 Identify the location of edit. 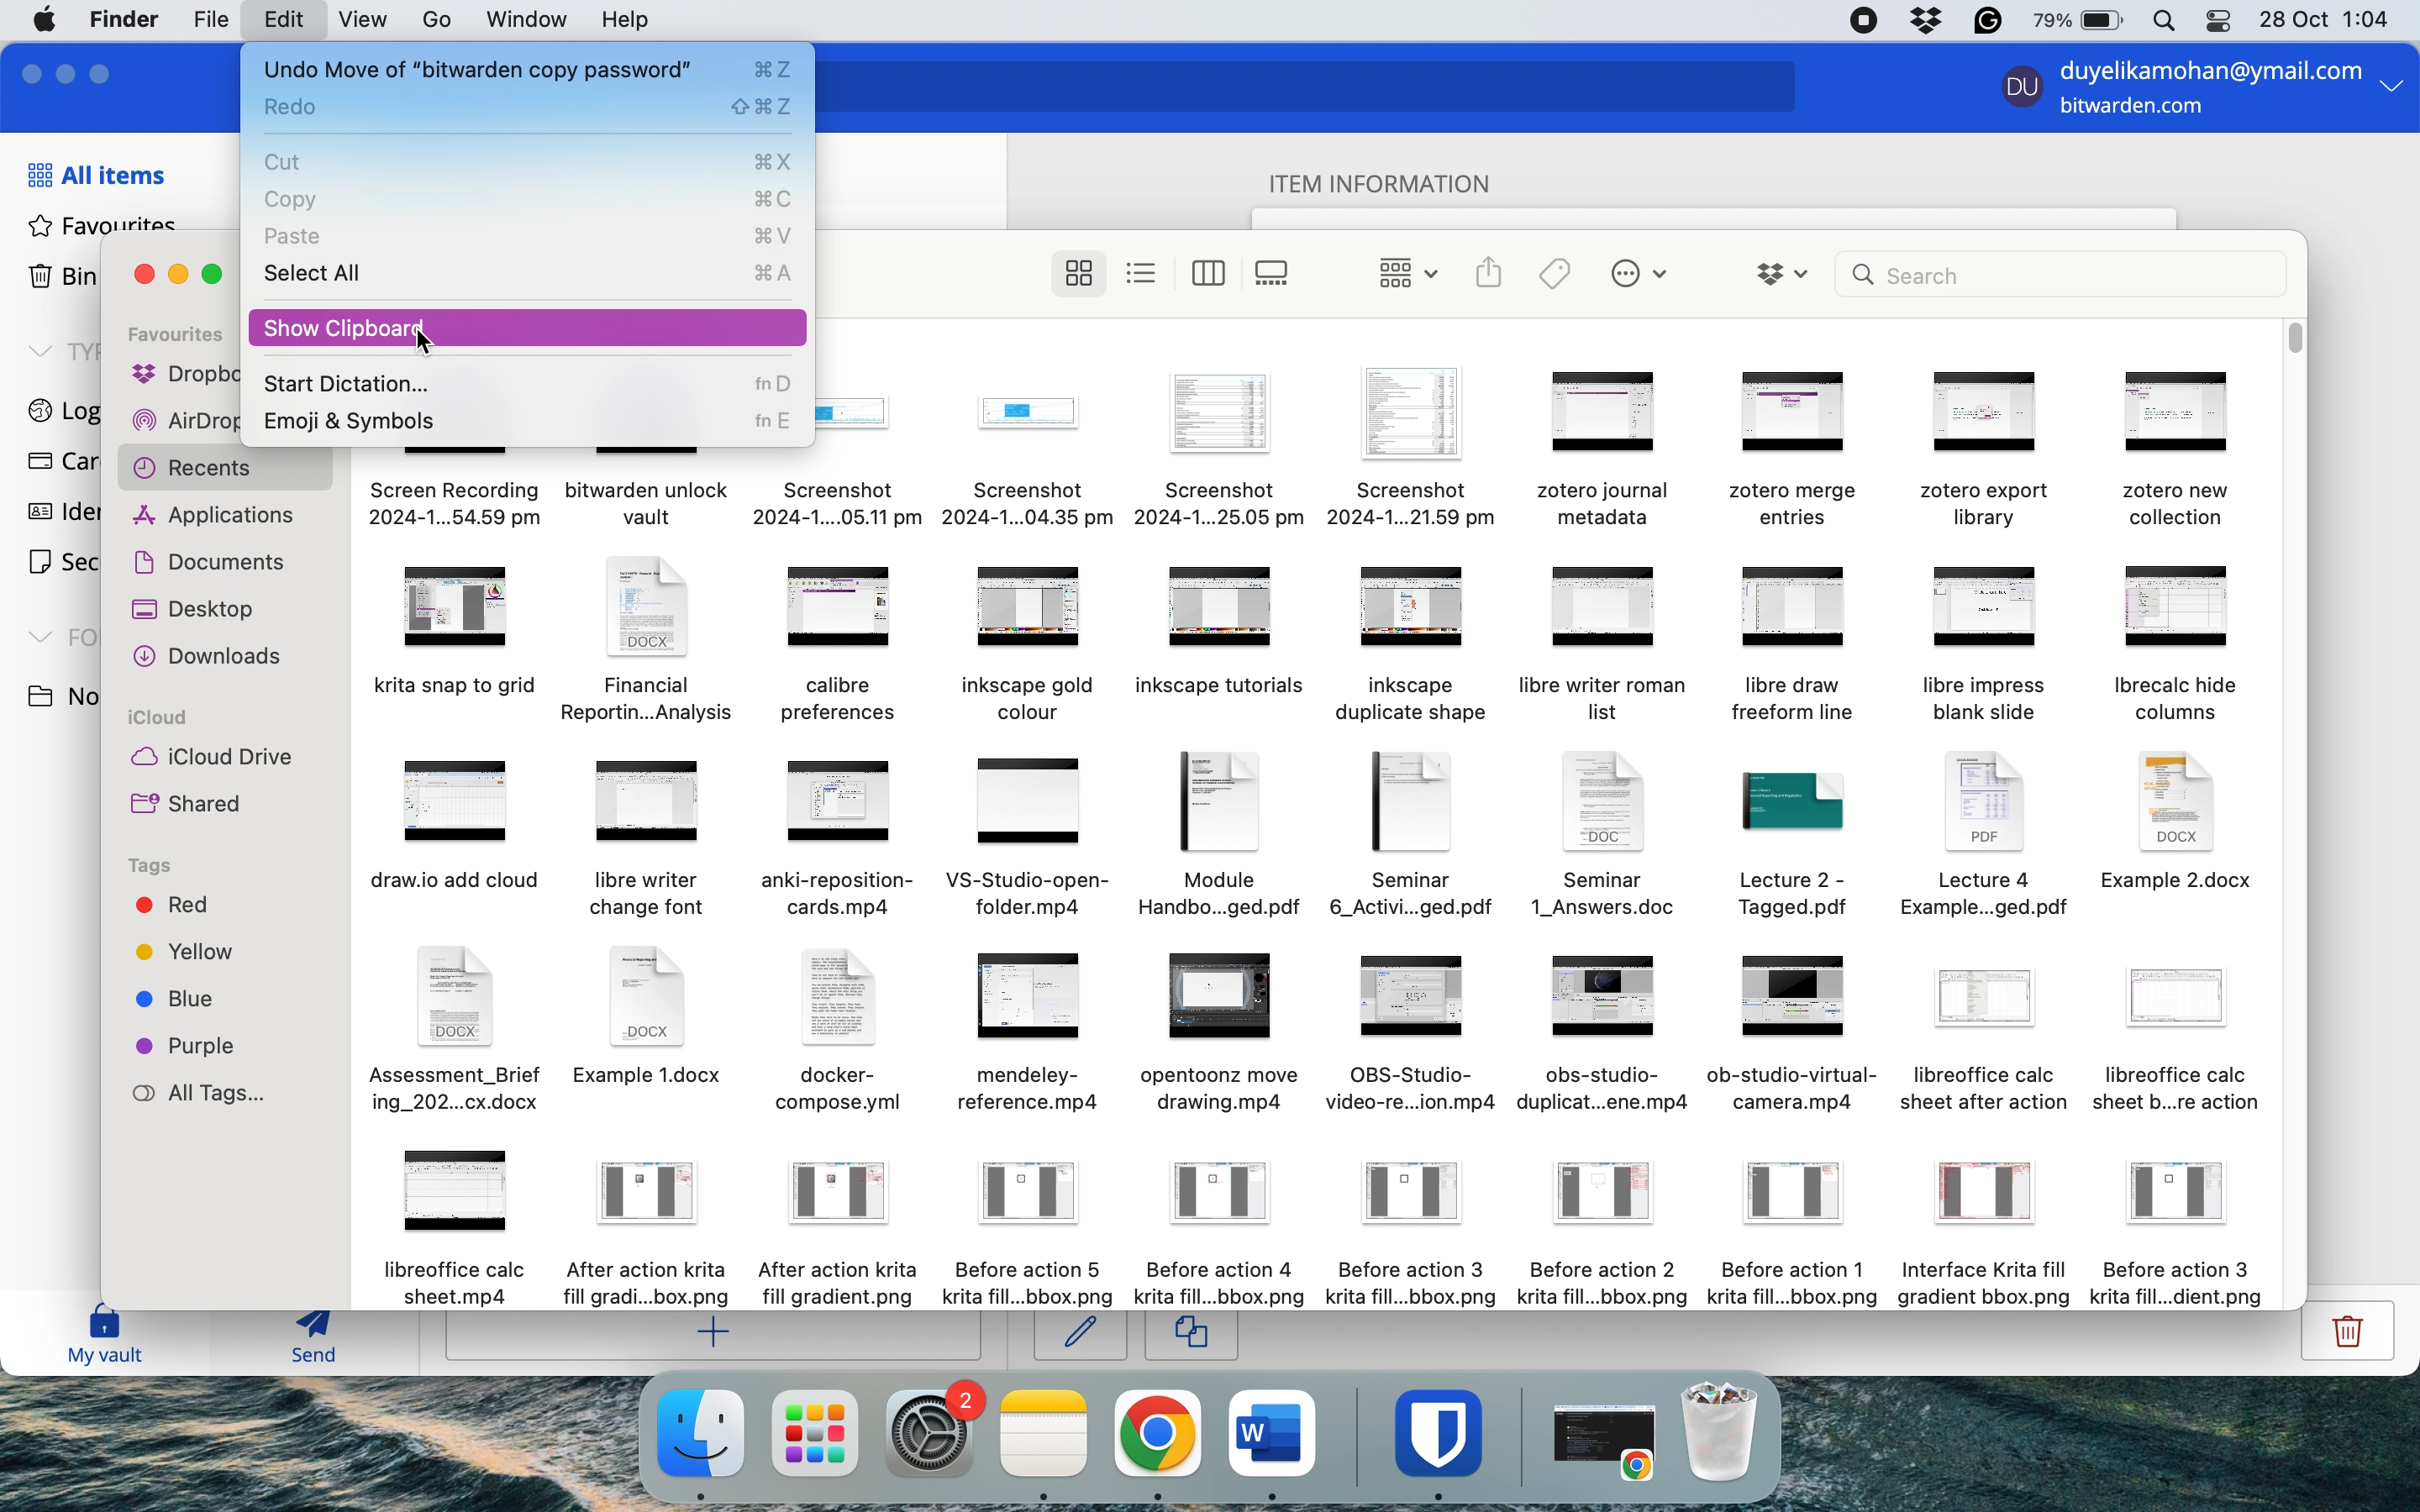
(277, 23).